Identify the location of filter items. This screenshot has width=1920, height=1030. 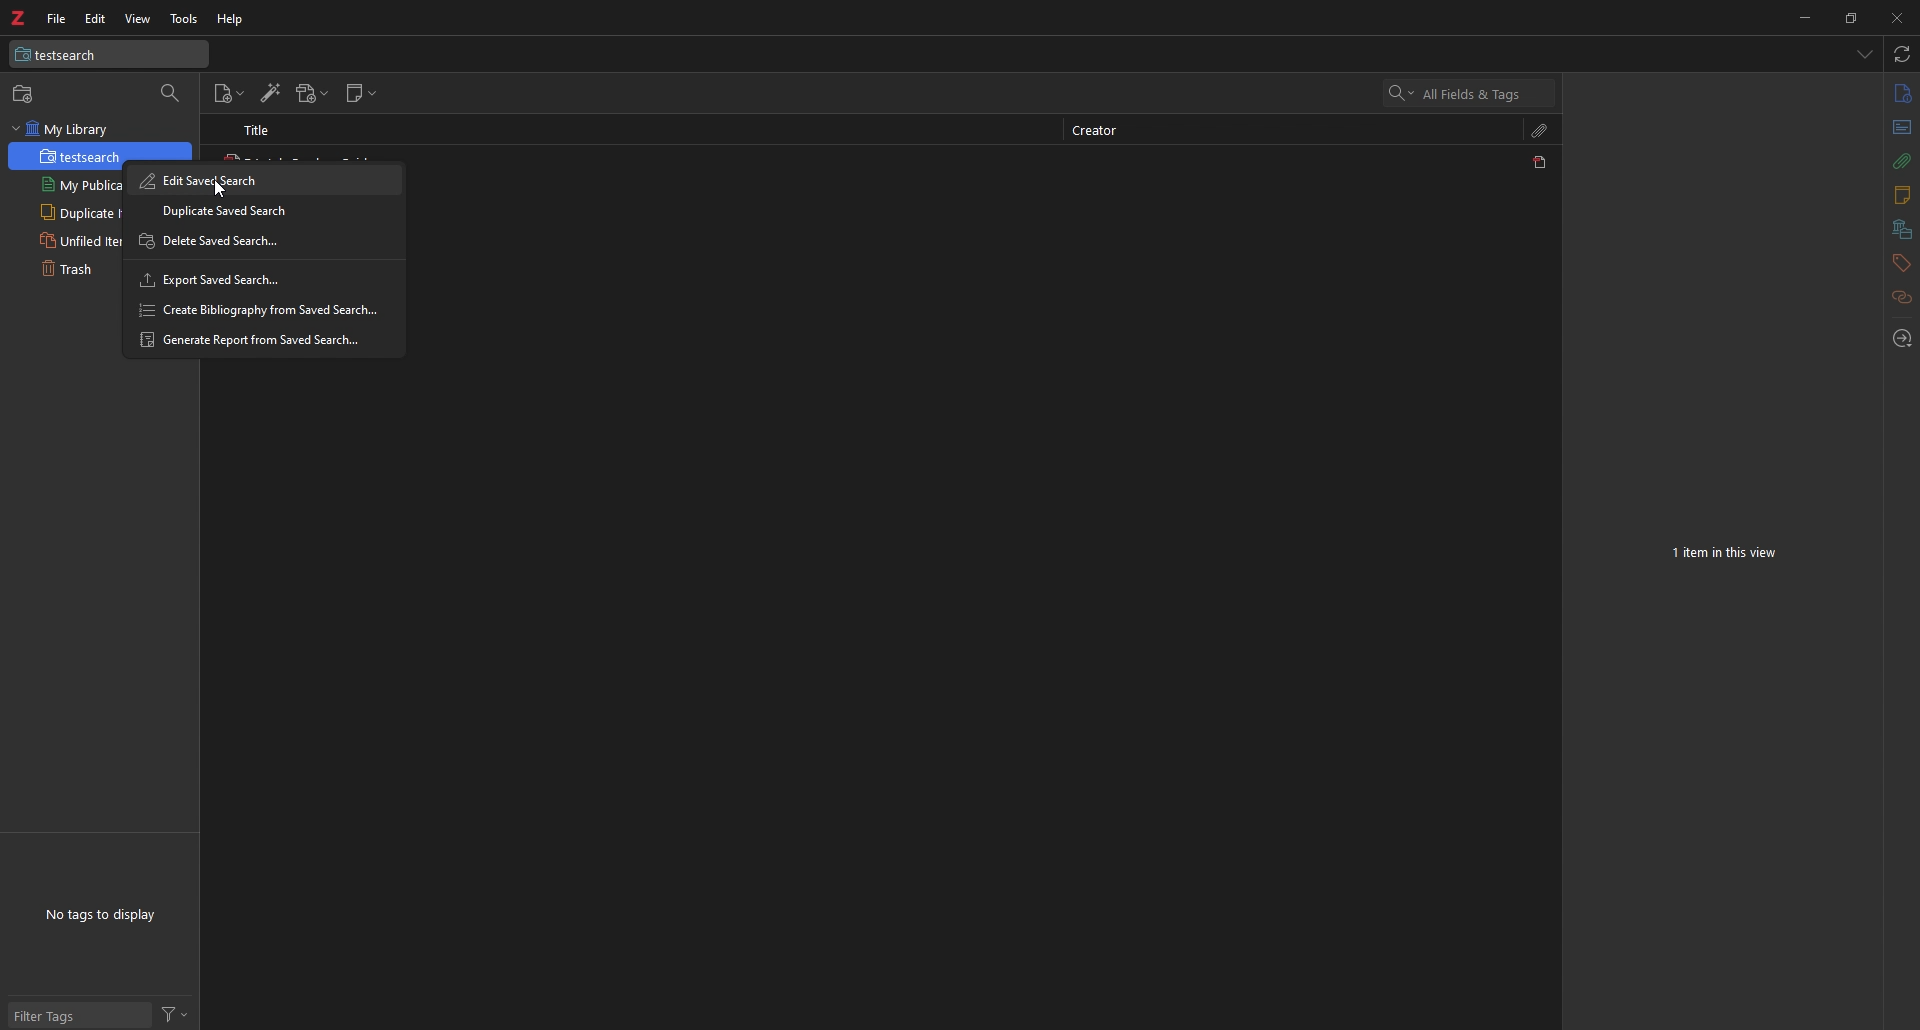
(172, 94).